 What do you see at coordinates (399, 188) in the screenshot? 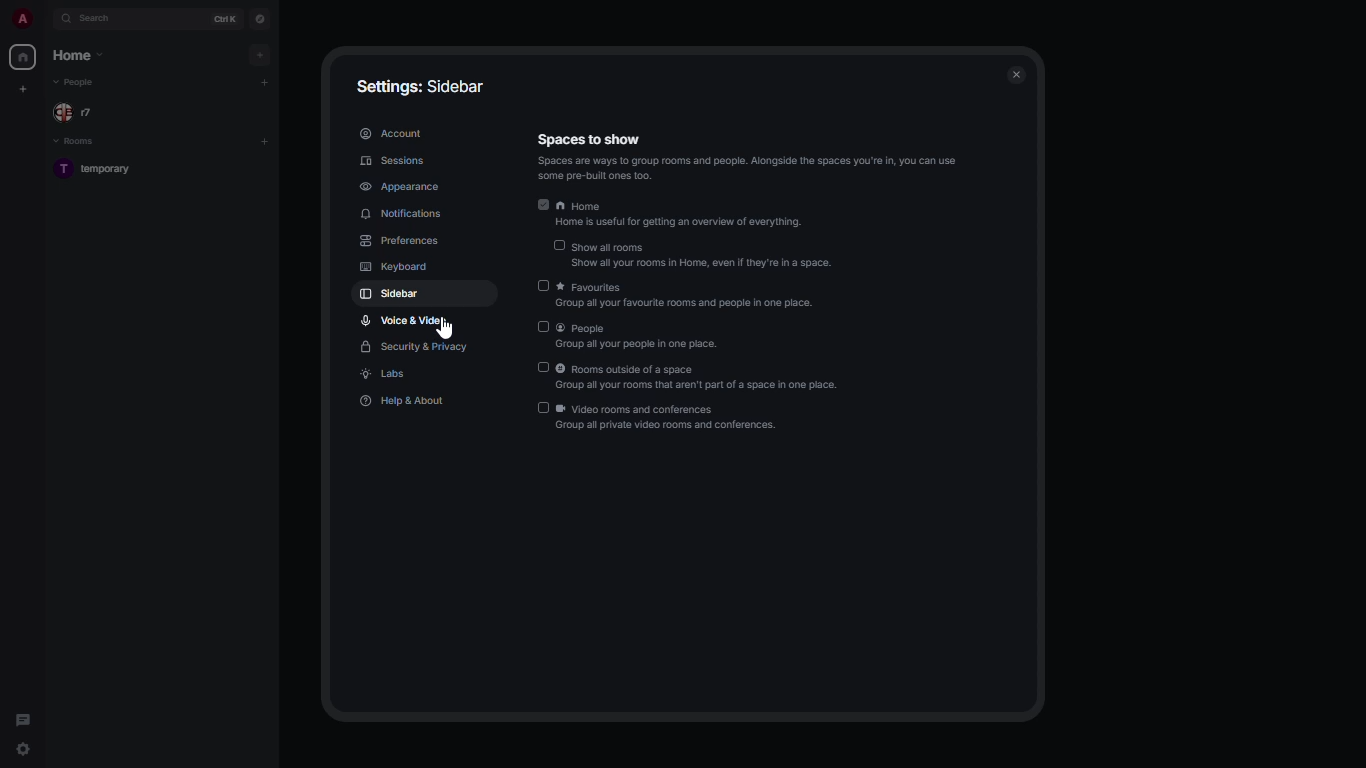
I see `appearance` at bounding box center [399, 188].